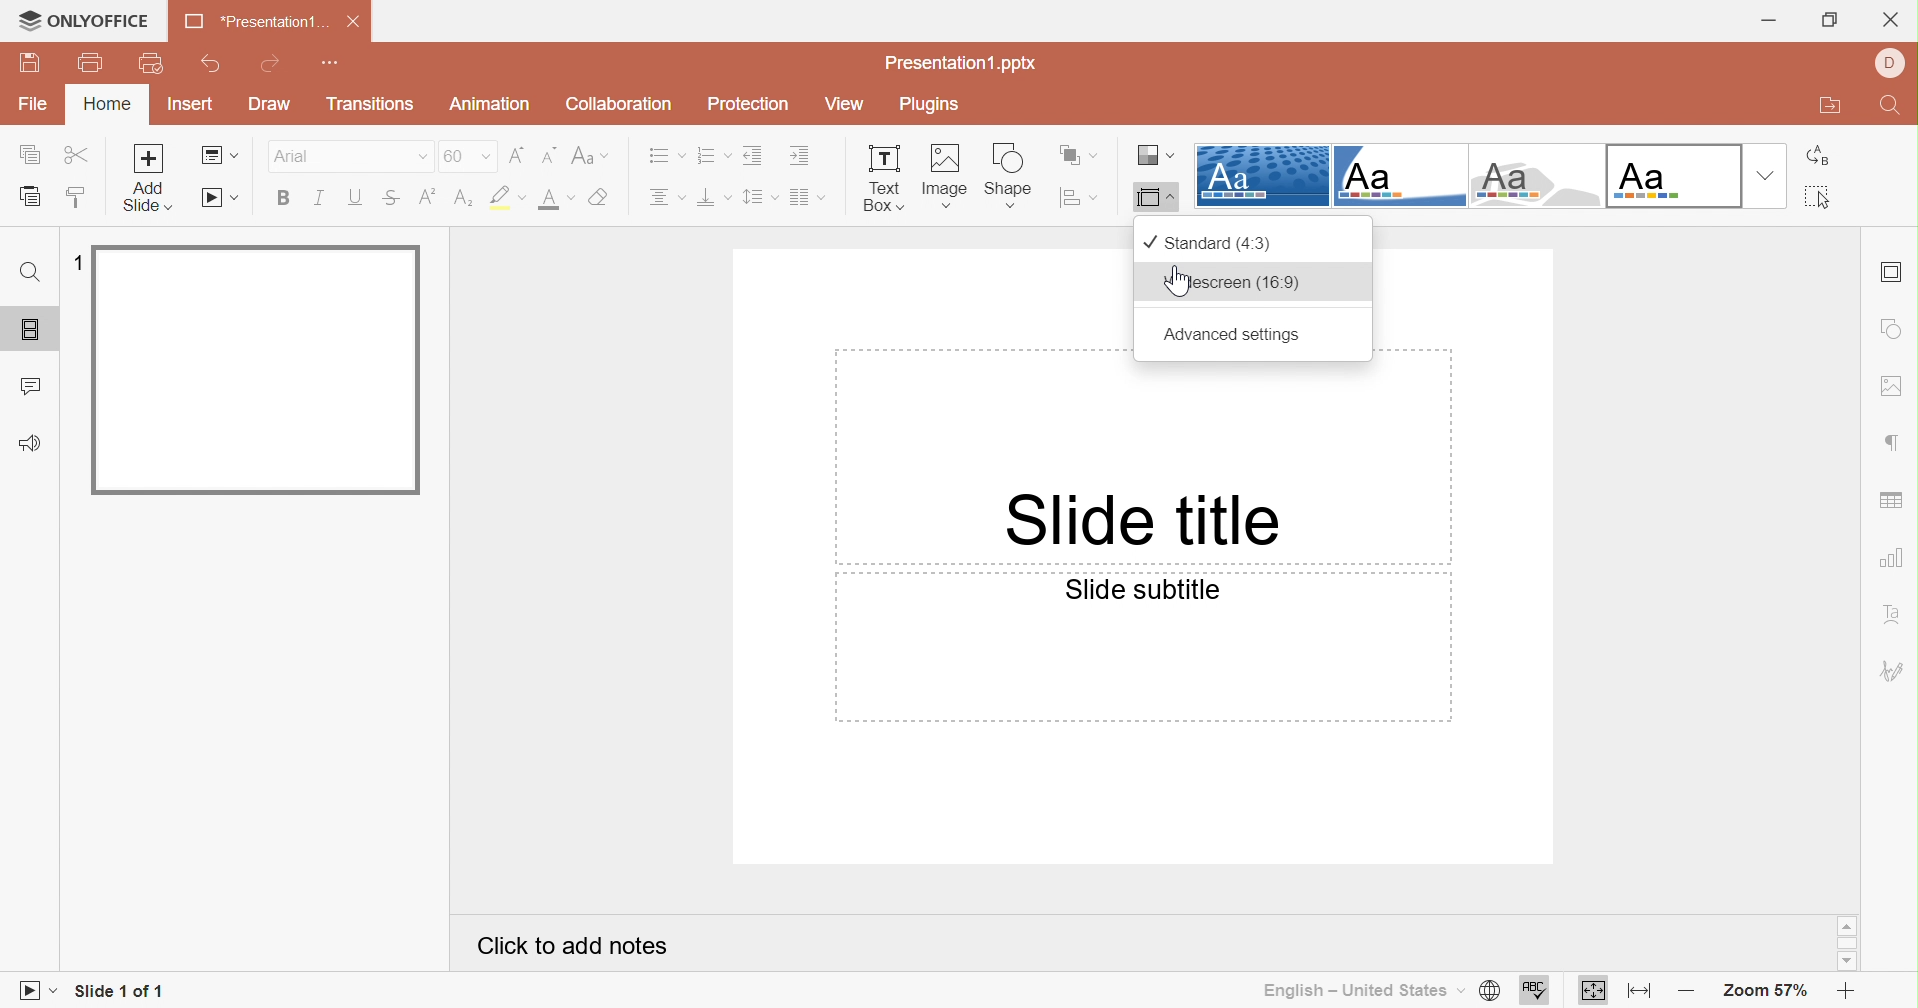 This screenshot has width=1918, height=1008. I want to click on Slides, so click(33, 332).